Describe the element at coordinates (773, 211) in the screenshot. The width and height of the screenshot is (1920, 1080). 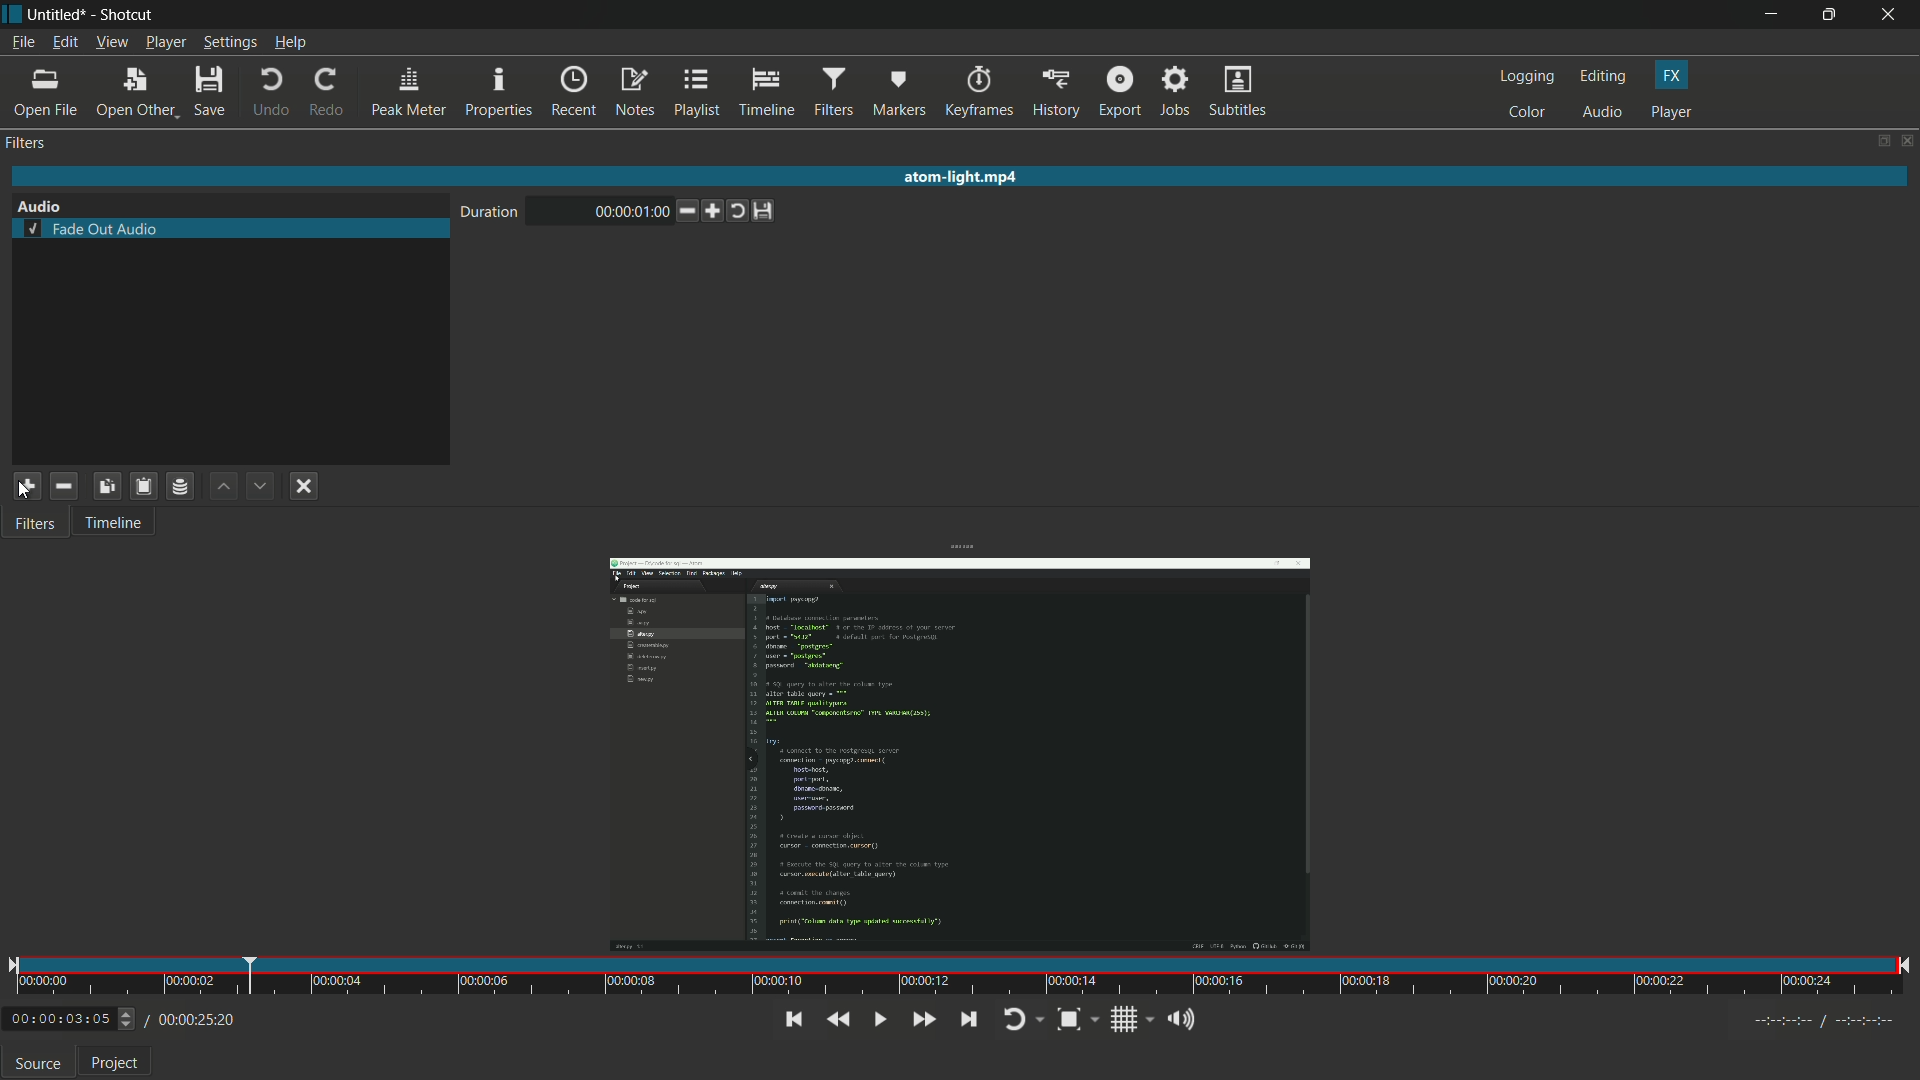
I see `reset to default` at that location.